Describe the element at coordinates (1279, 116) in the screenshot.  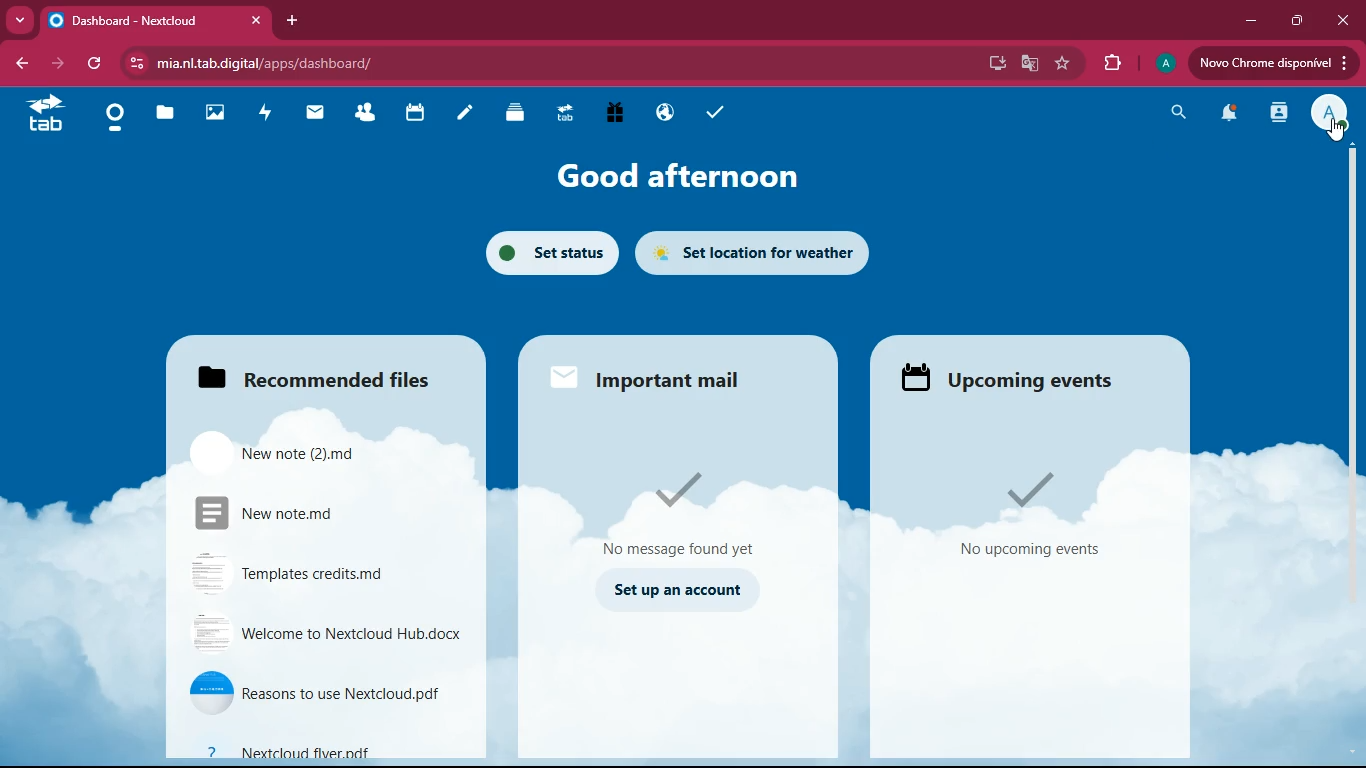
I see `activity` at that location.